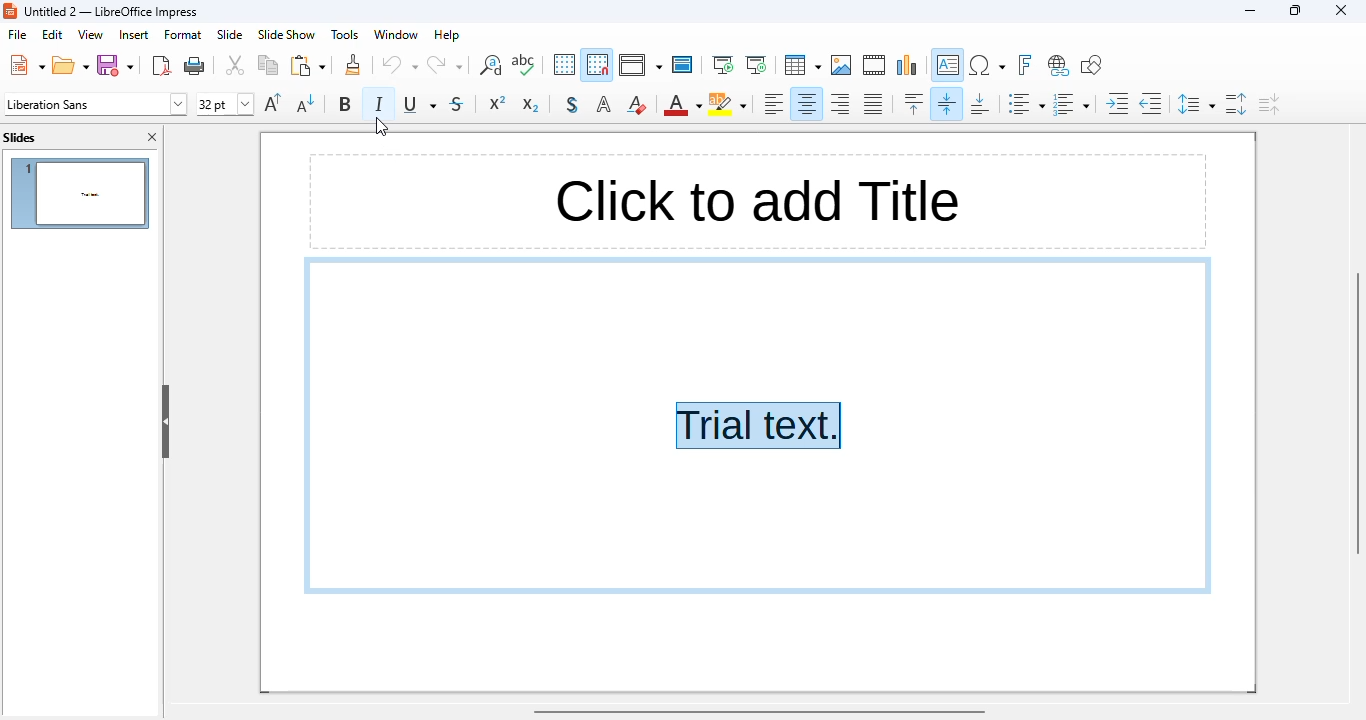  Describe the element at coordinates (1269, 105) in the screenshot. I see `decrease paragraph spacing` at that location.